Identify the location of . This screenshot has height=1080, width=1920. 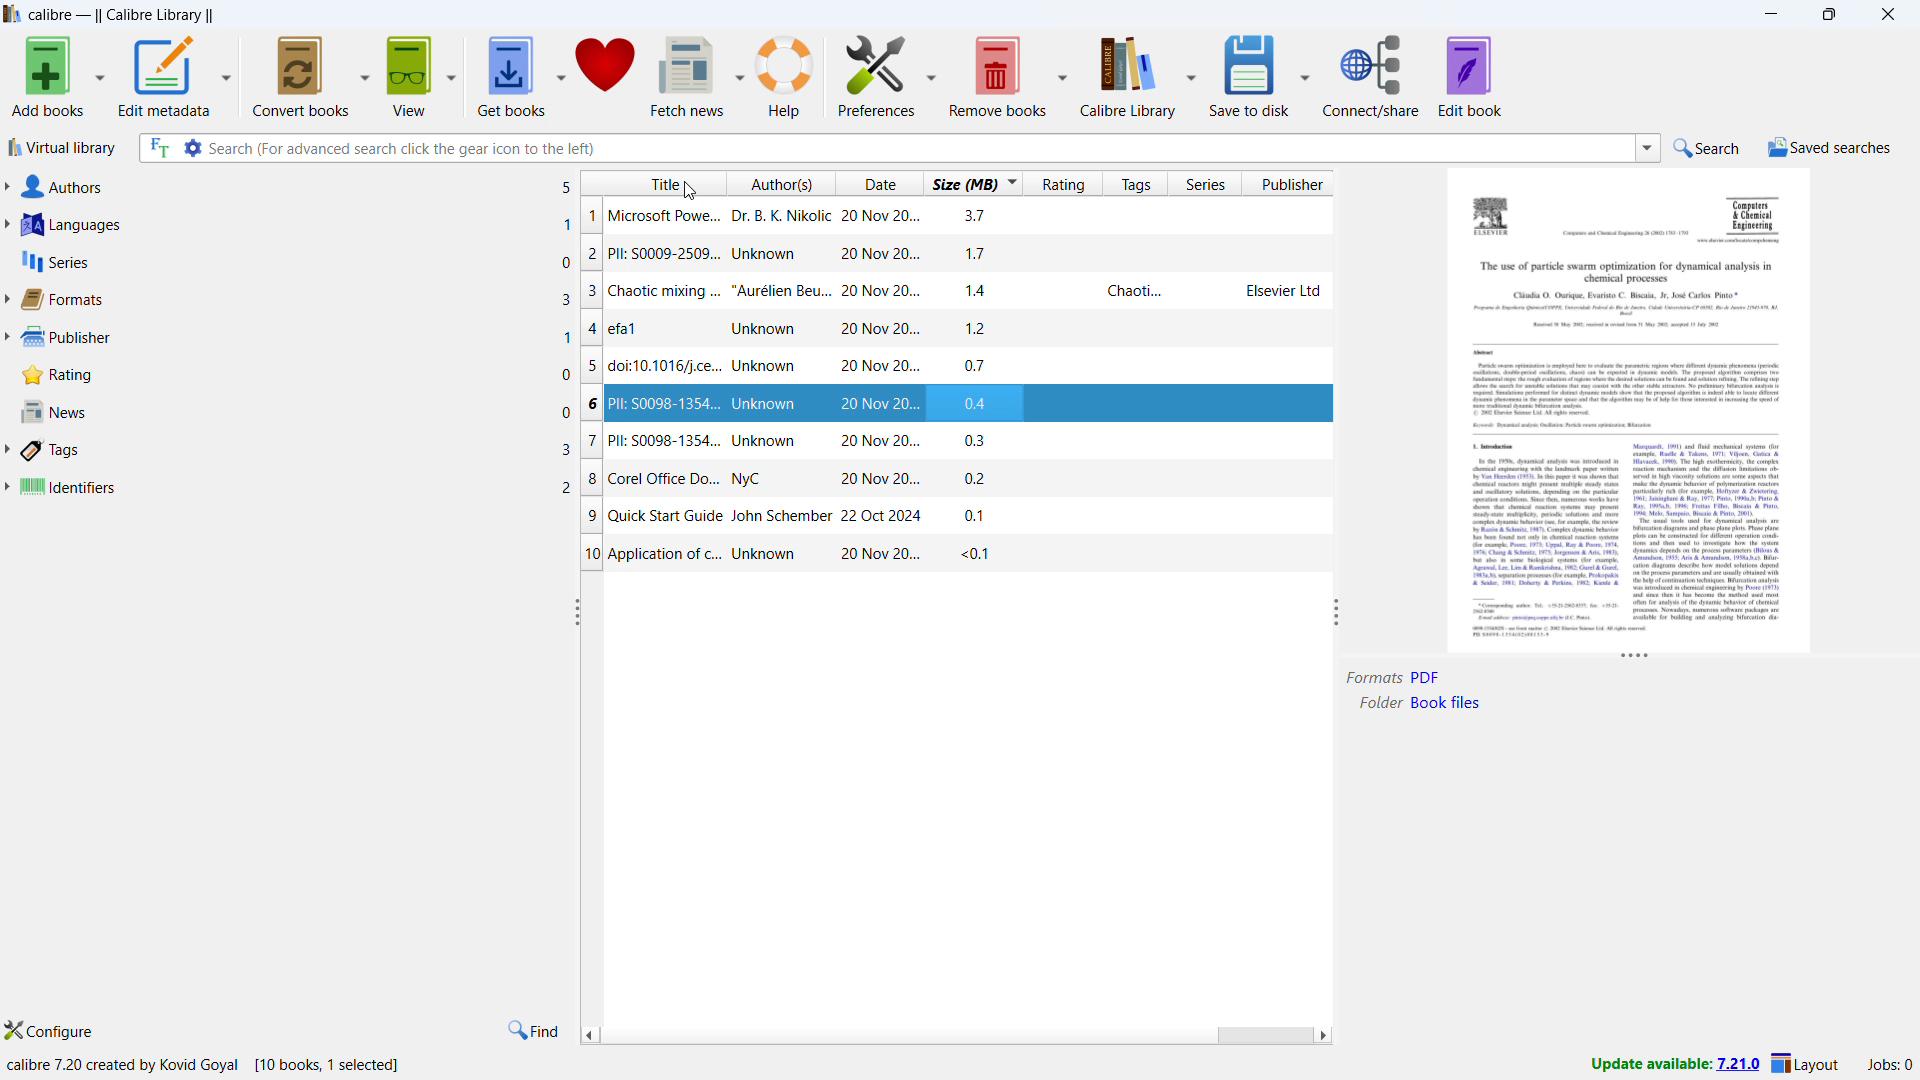
(1743, 242).